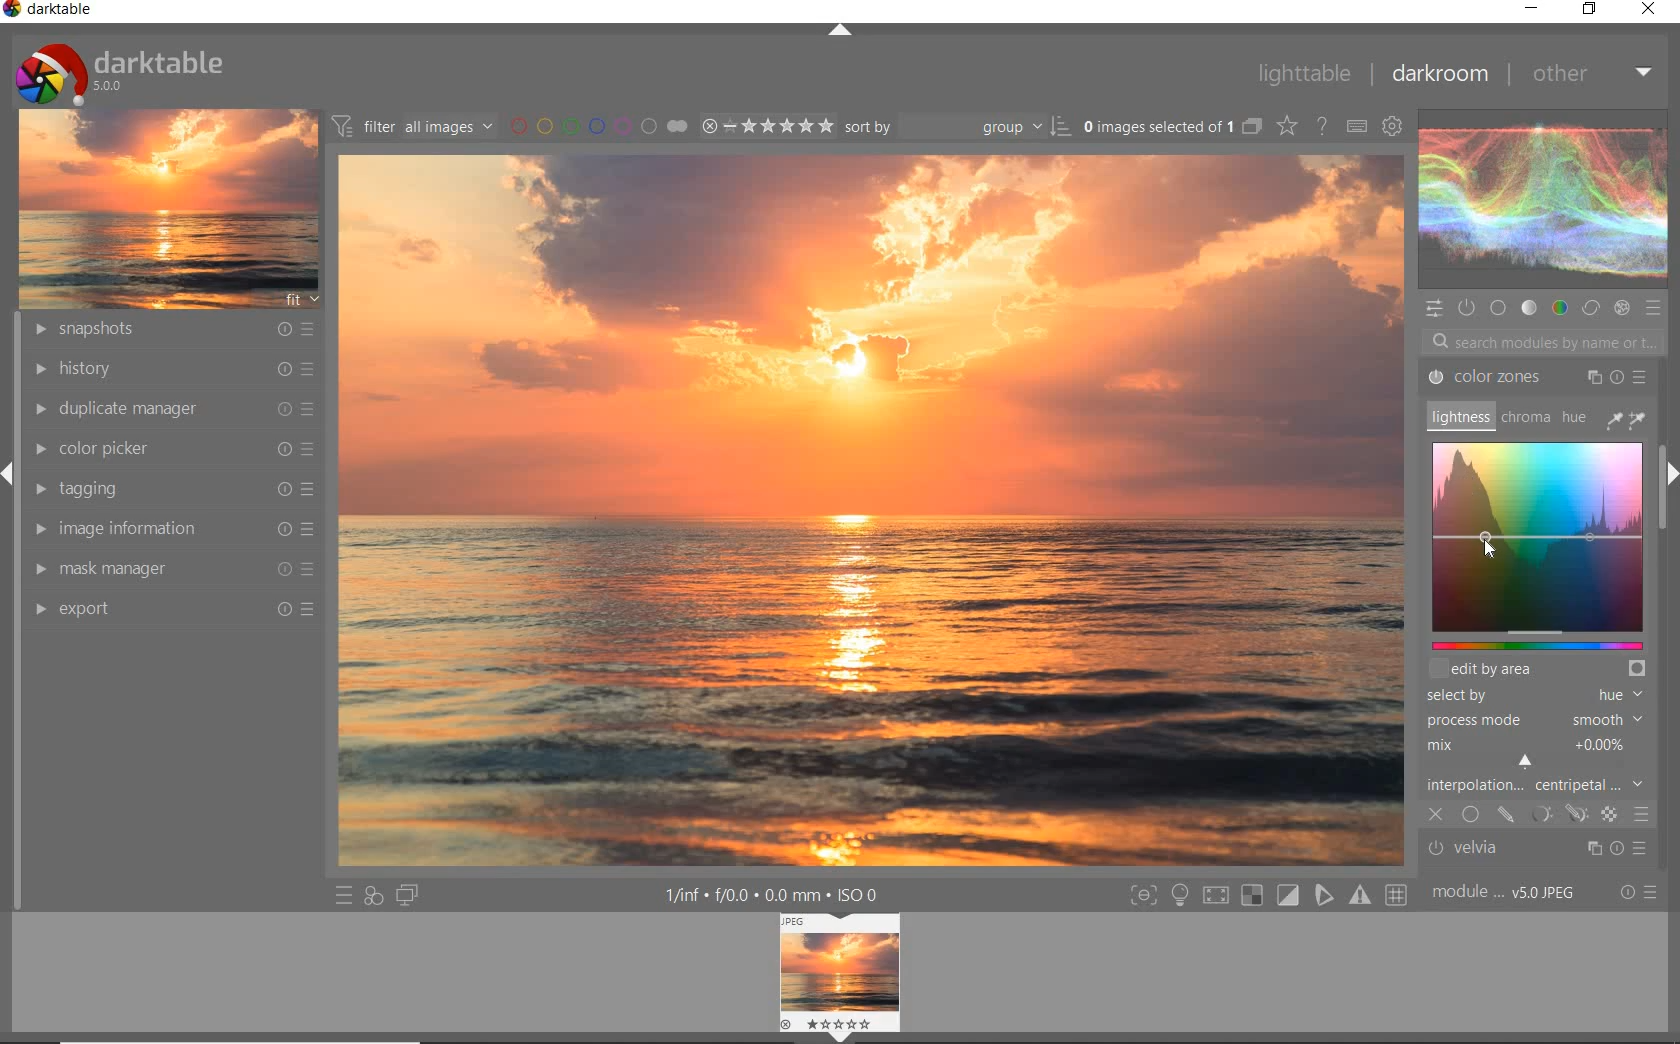 The width and height of the screenshot is (1680, 1044). I want to click on DUPLICATE MANAGER, so click(170, 406).